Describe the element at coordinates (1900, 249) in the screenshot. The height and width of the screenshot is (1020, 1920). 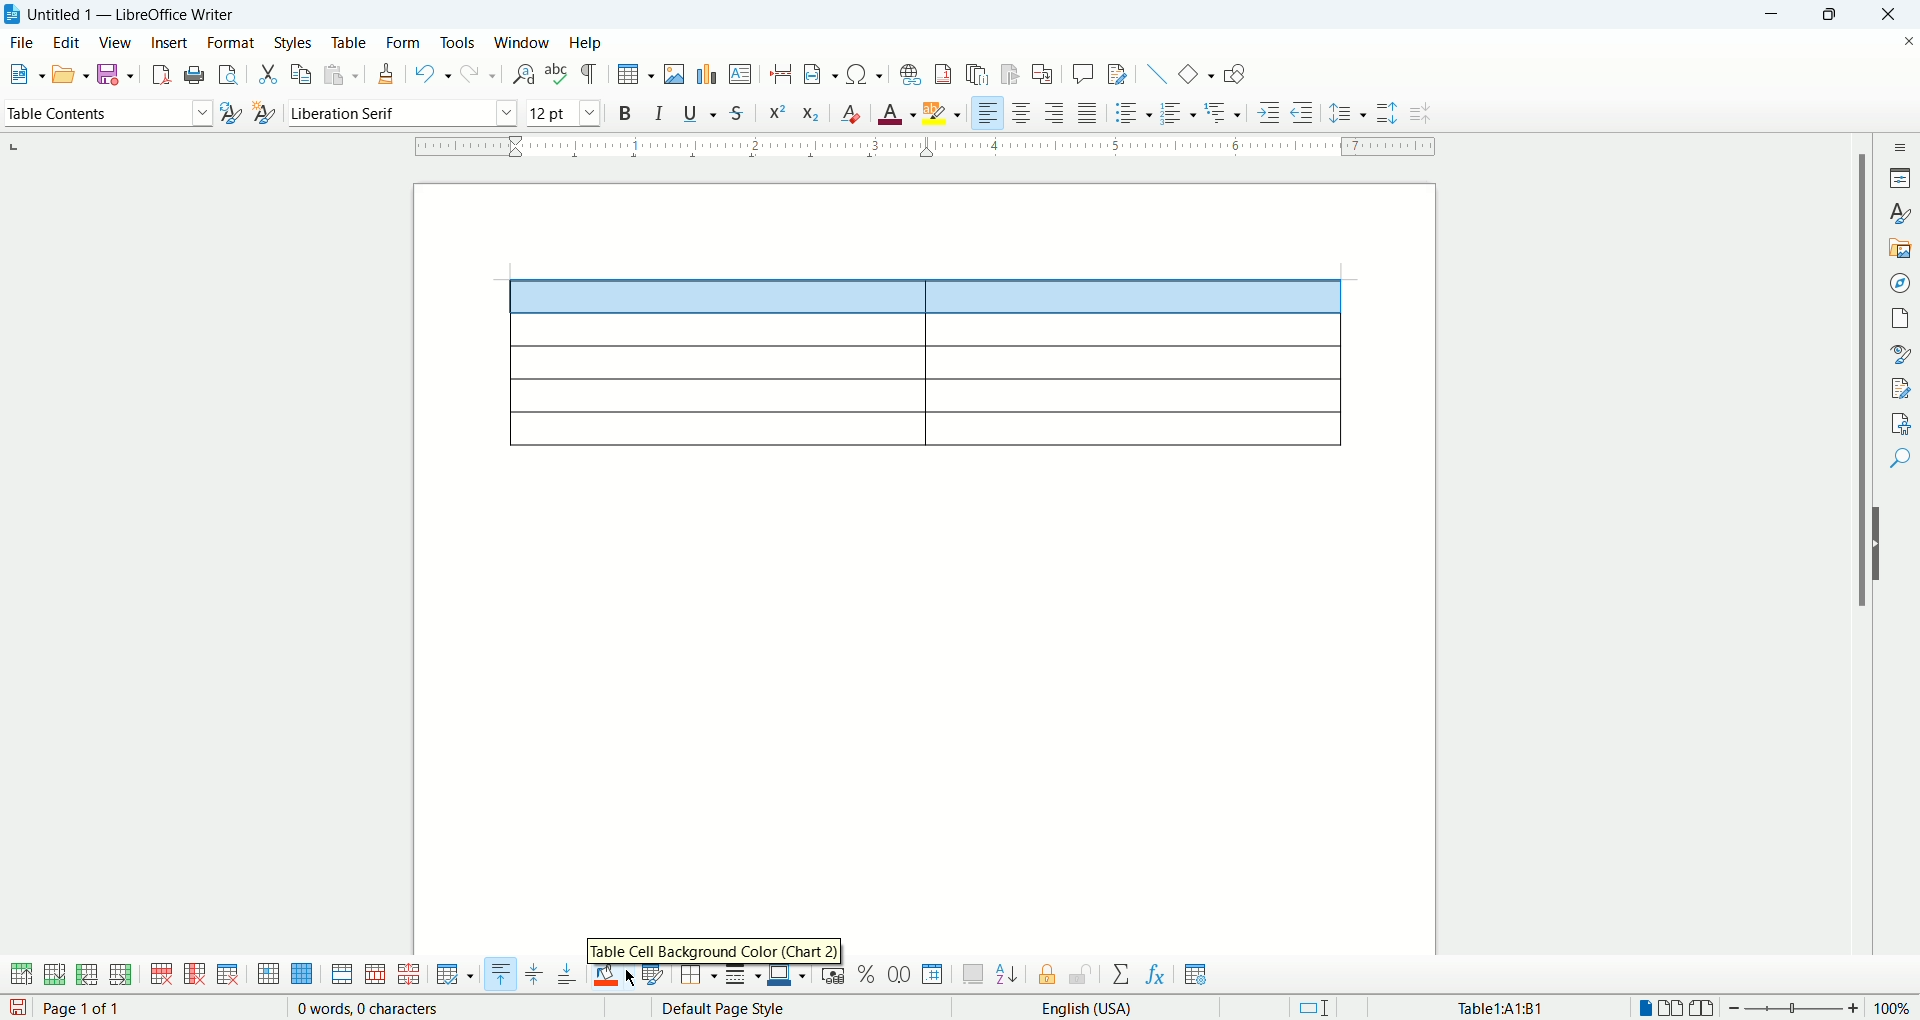
I see `gallery` at that location.